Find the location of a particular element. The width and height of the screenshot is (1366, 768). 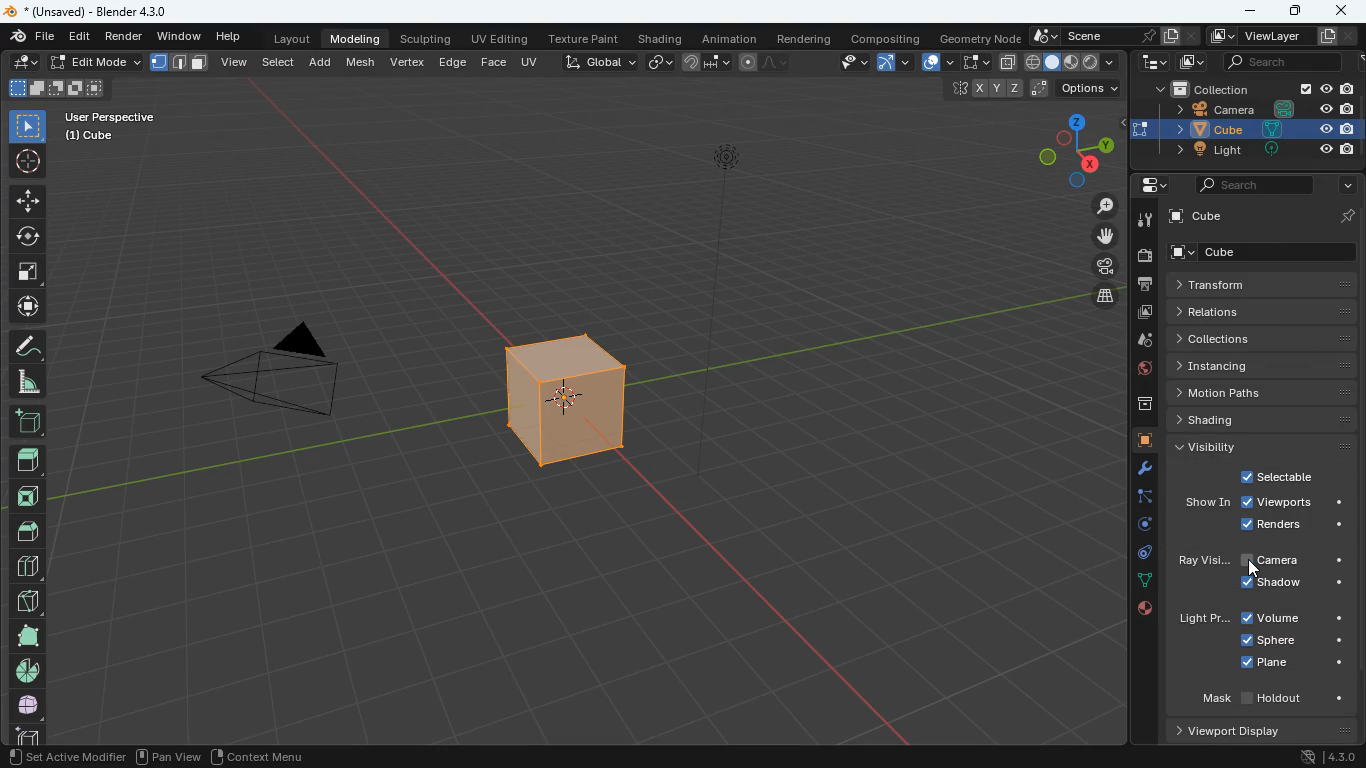

add is located at coordinates (321, 64).